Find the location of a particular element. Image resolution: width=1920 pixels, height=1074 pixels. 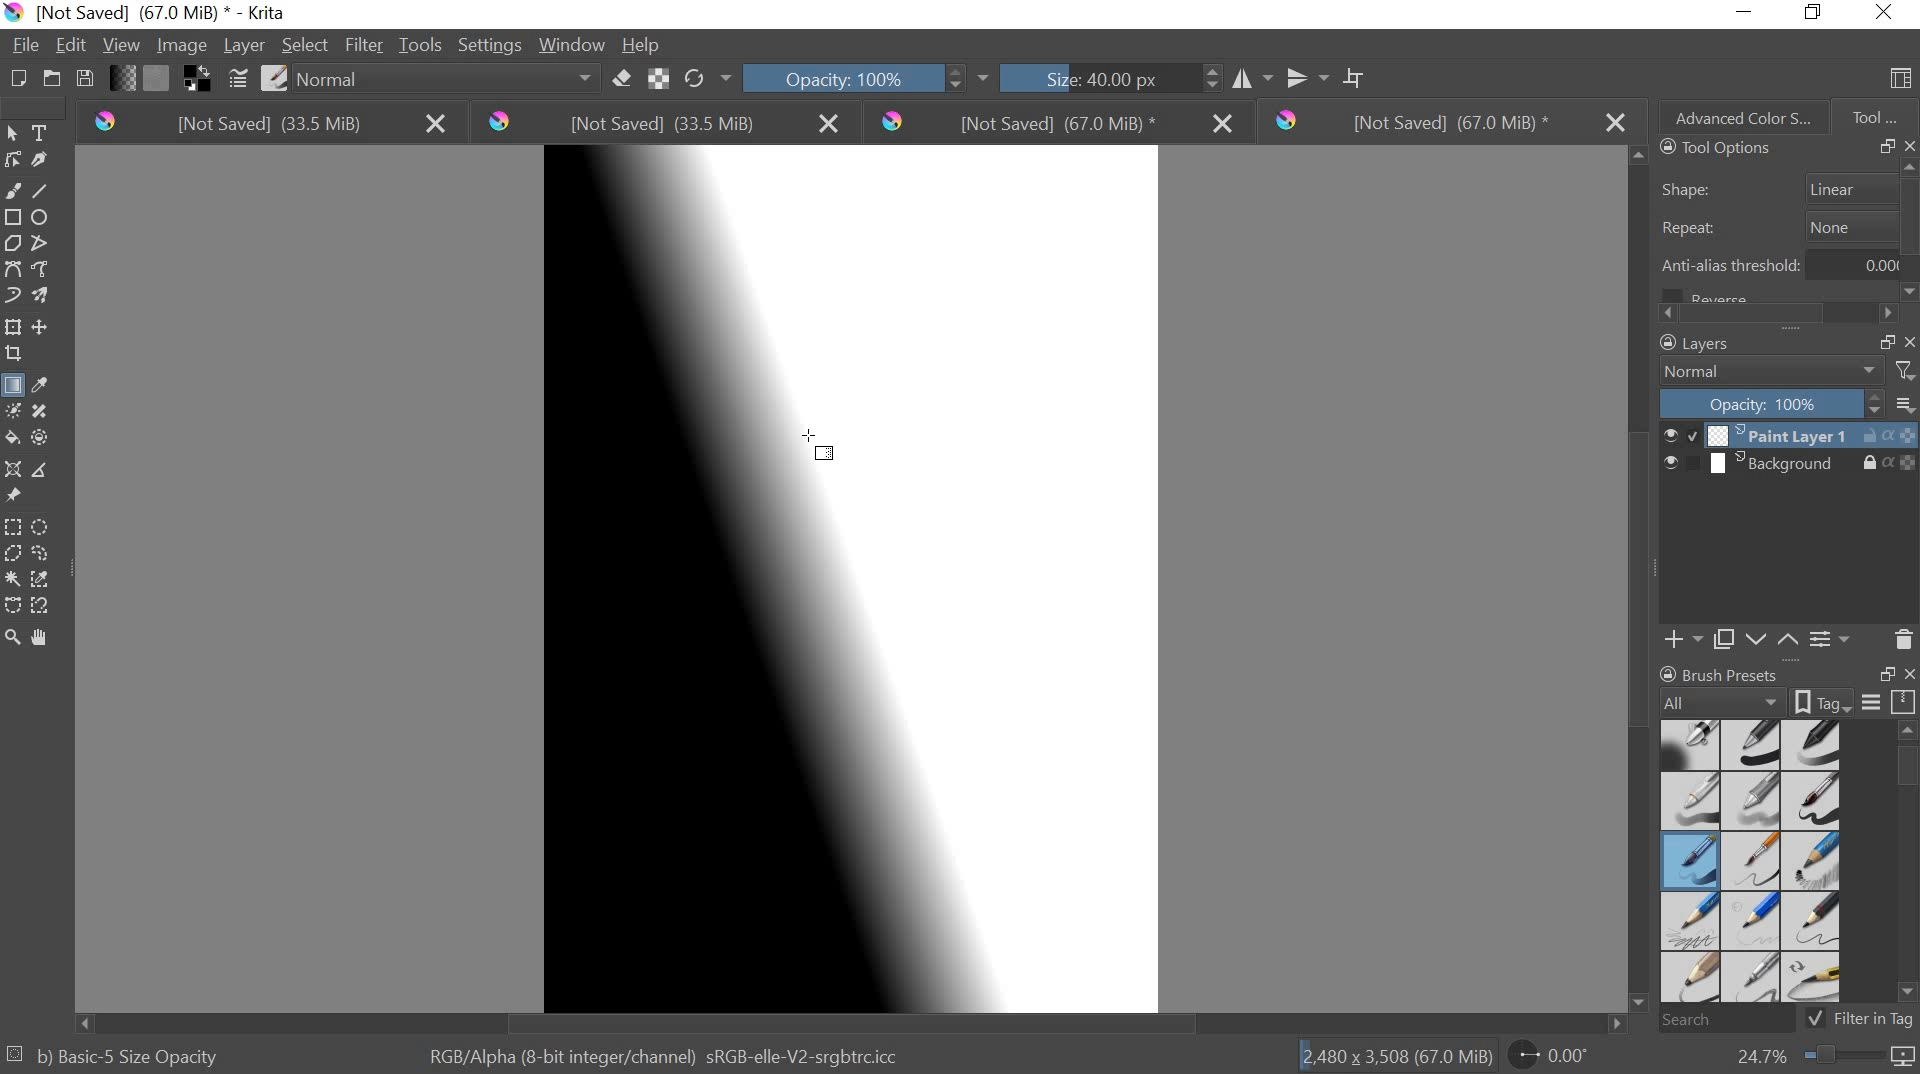

DELETE LAYER OR MASK is located at coordinates (1903, 639).